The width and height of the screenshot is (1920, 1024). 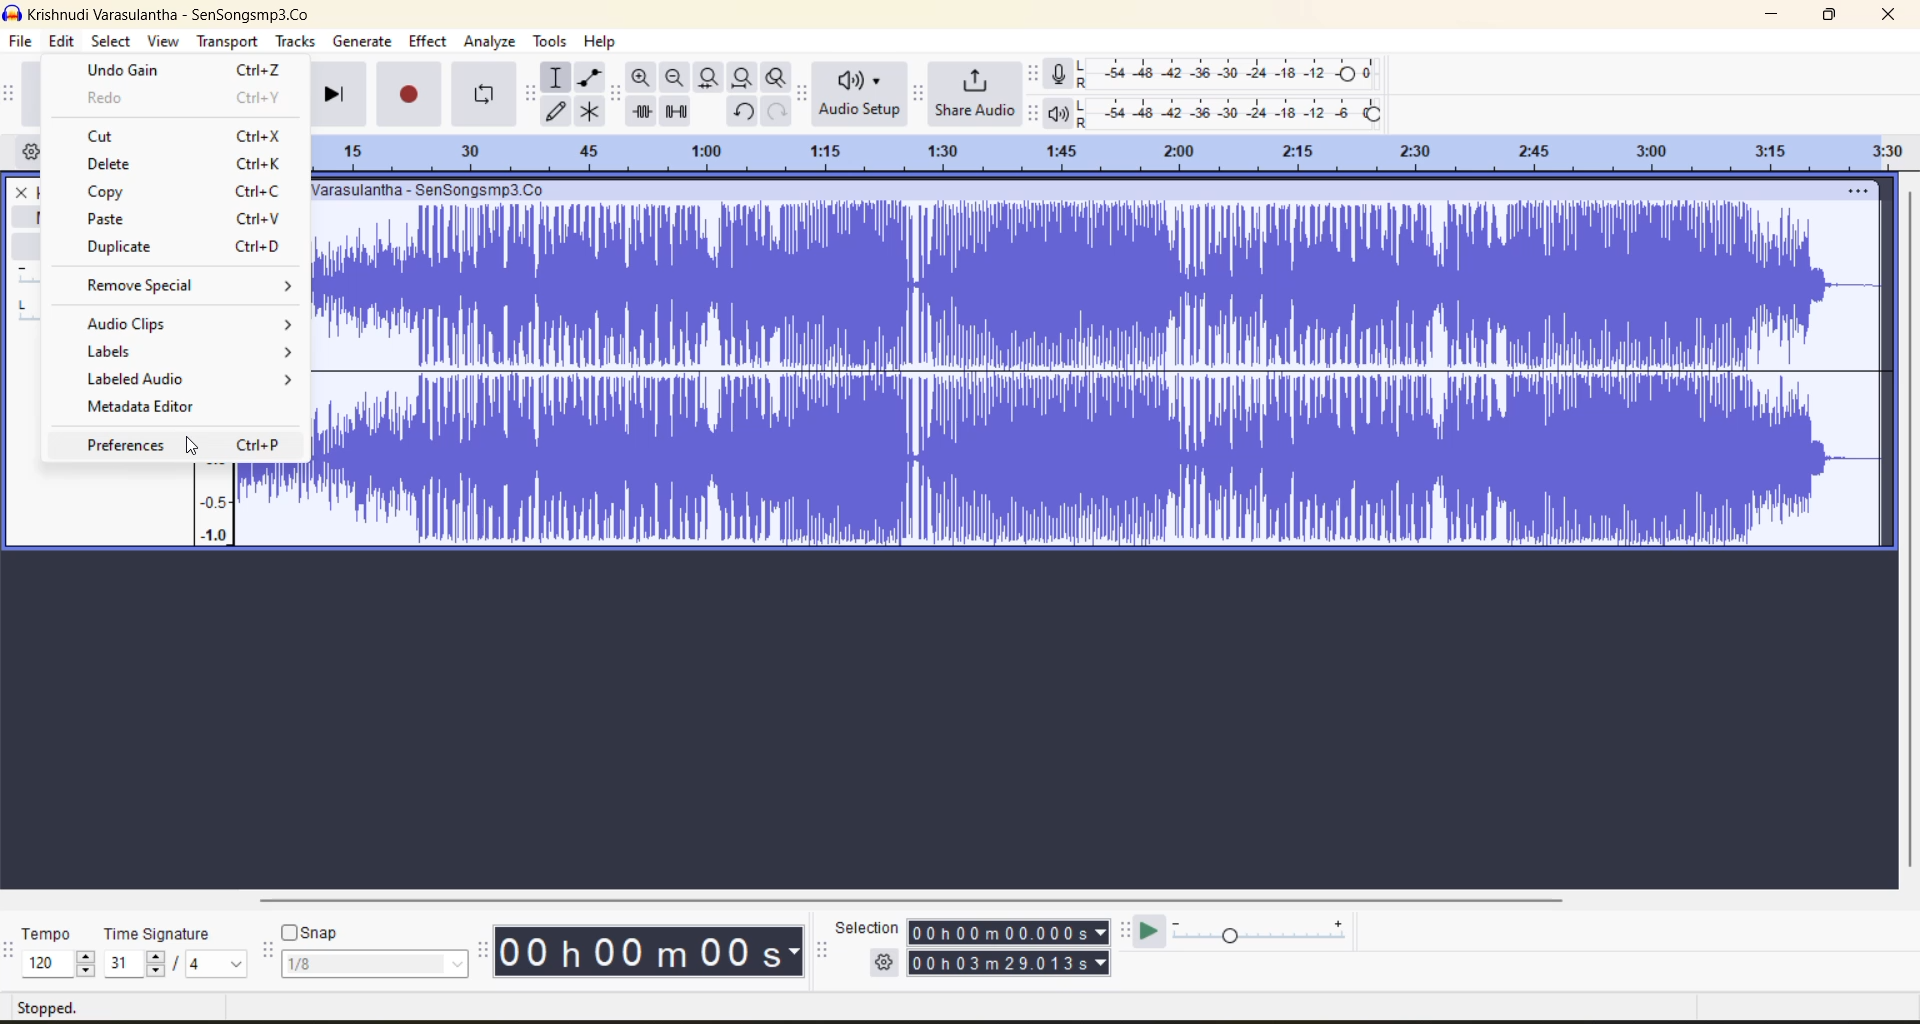 What do you see at coordinates (487, 95) in the screenshot?
I see `enable looping` at bounding box center [487, 95].